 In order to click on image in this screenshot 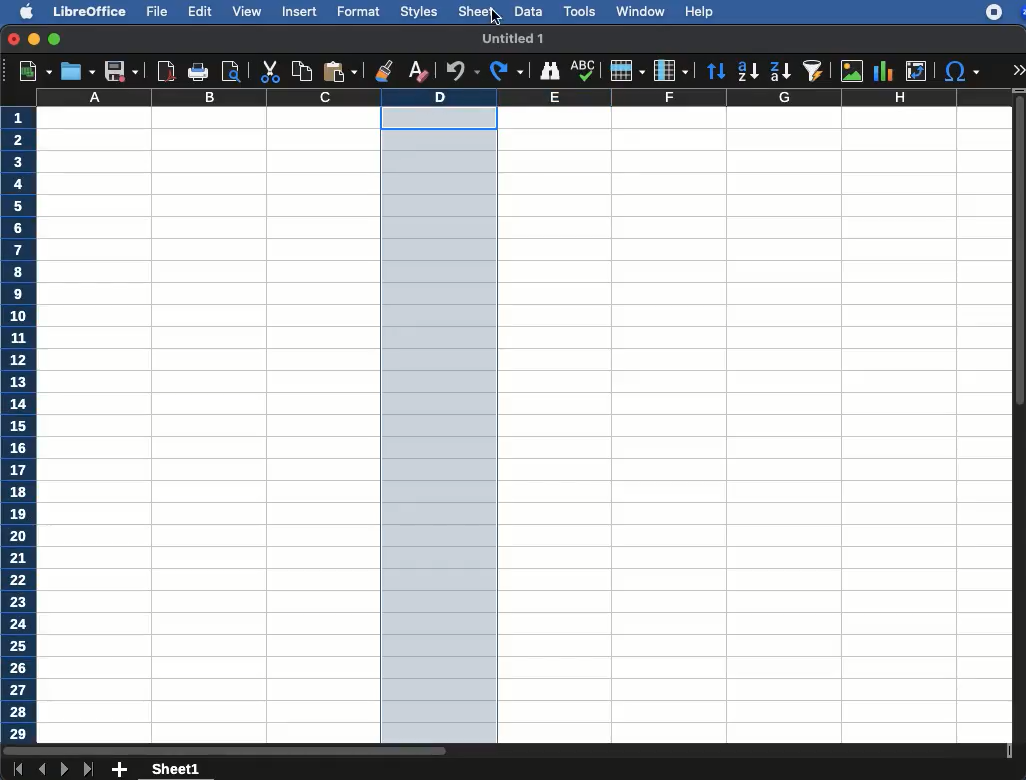, I will do `click(852, 71)`.